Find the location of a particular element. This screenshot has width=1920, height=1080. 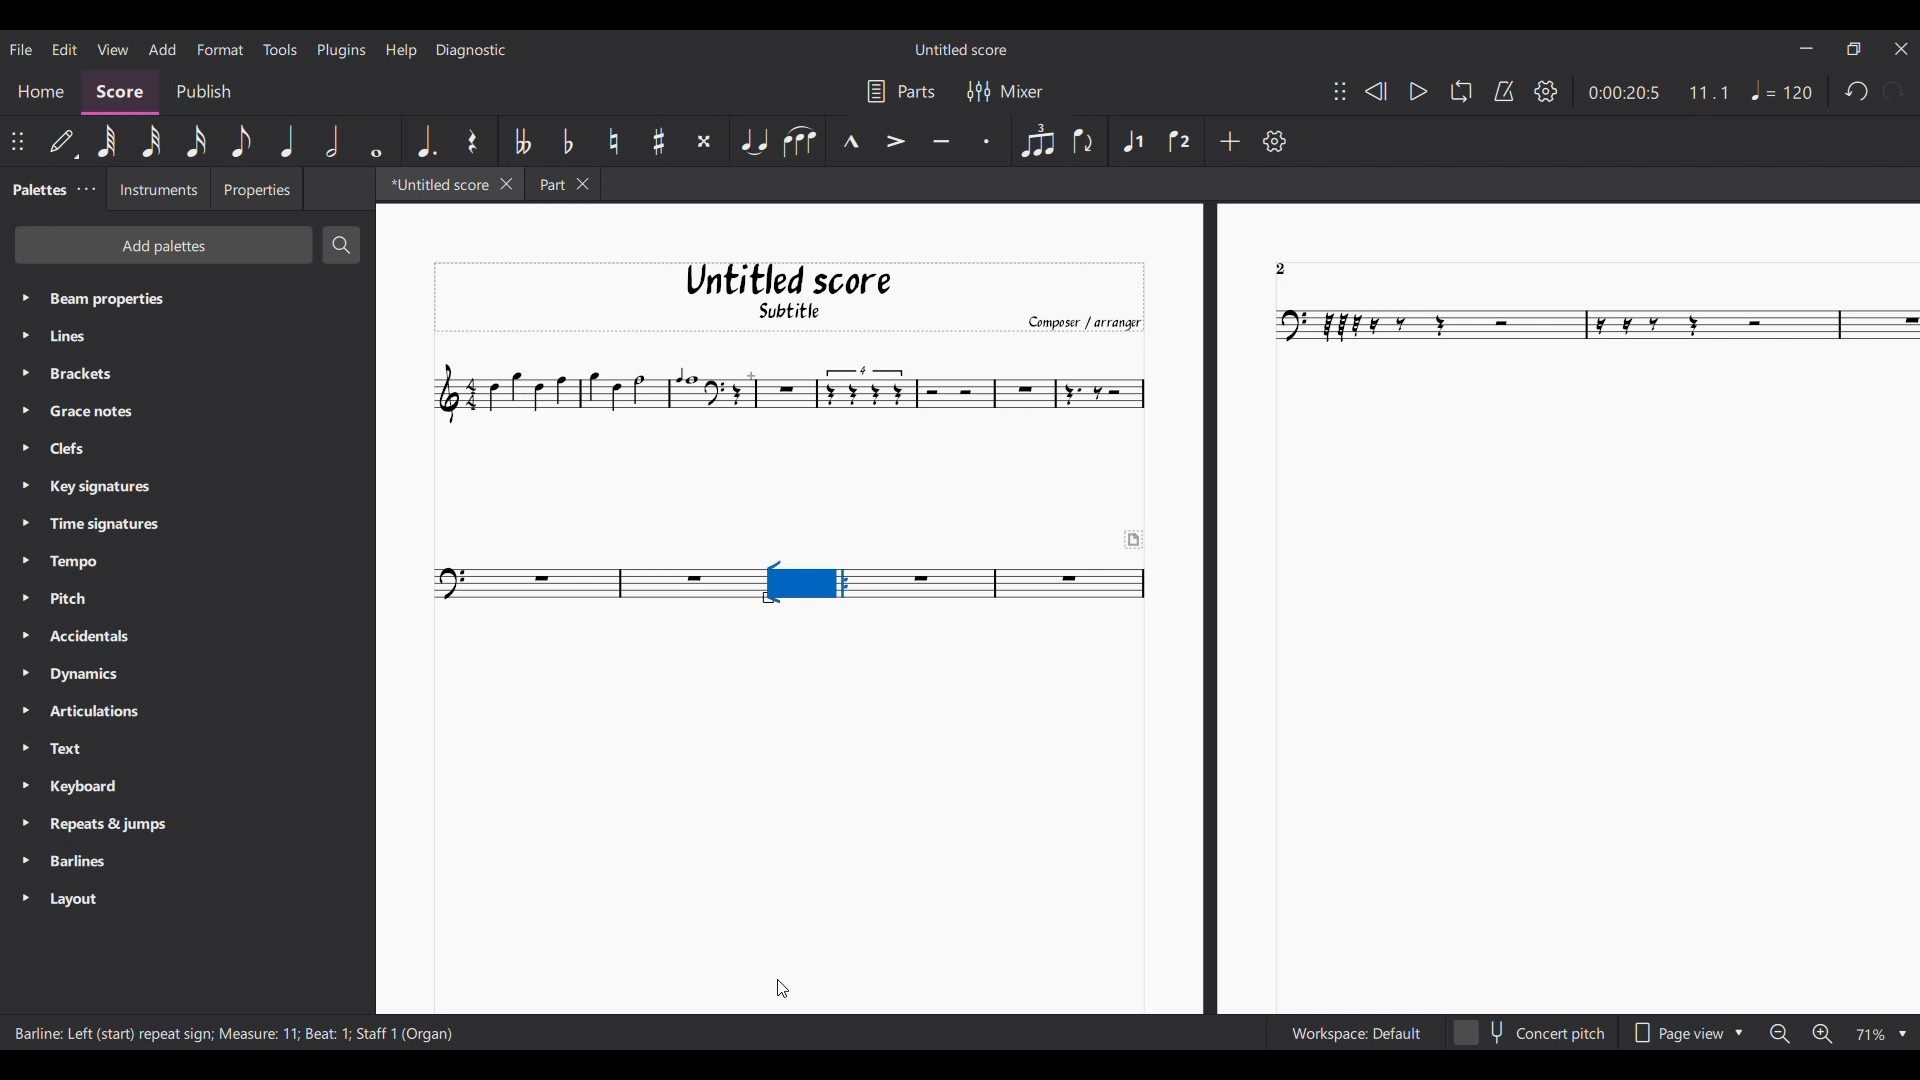

Tuplet is located at coordinates (1038, 140).